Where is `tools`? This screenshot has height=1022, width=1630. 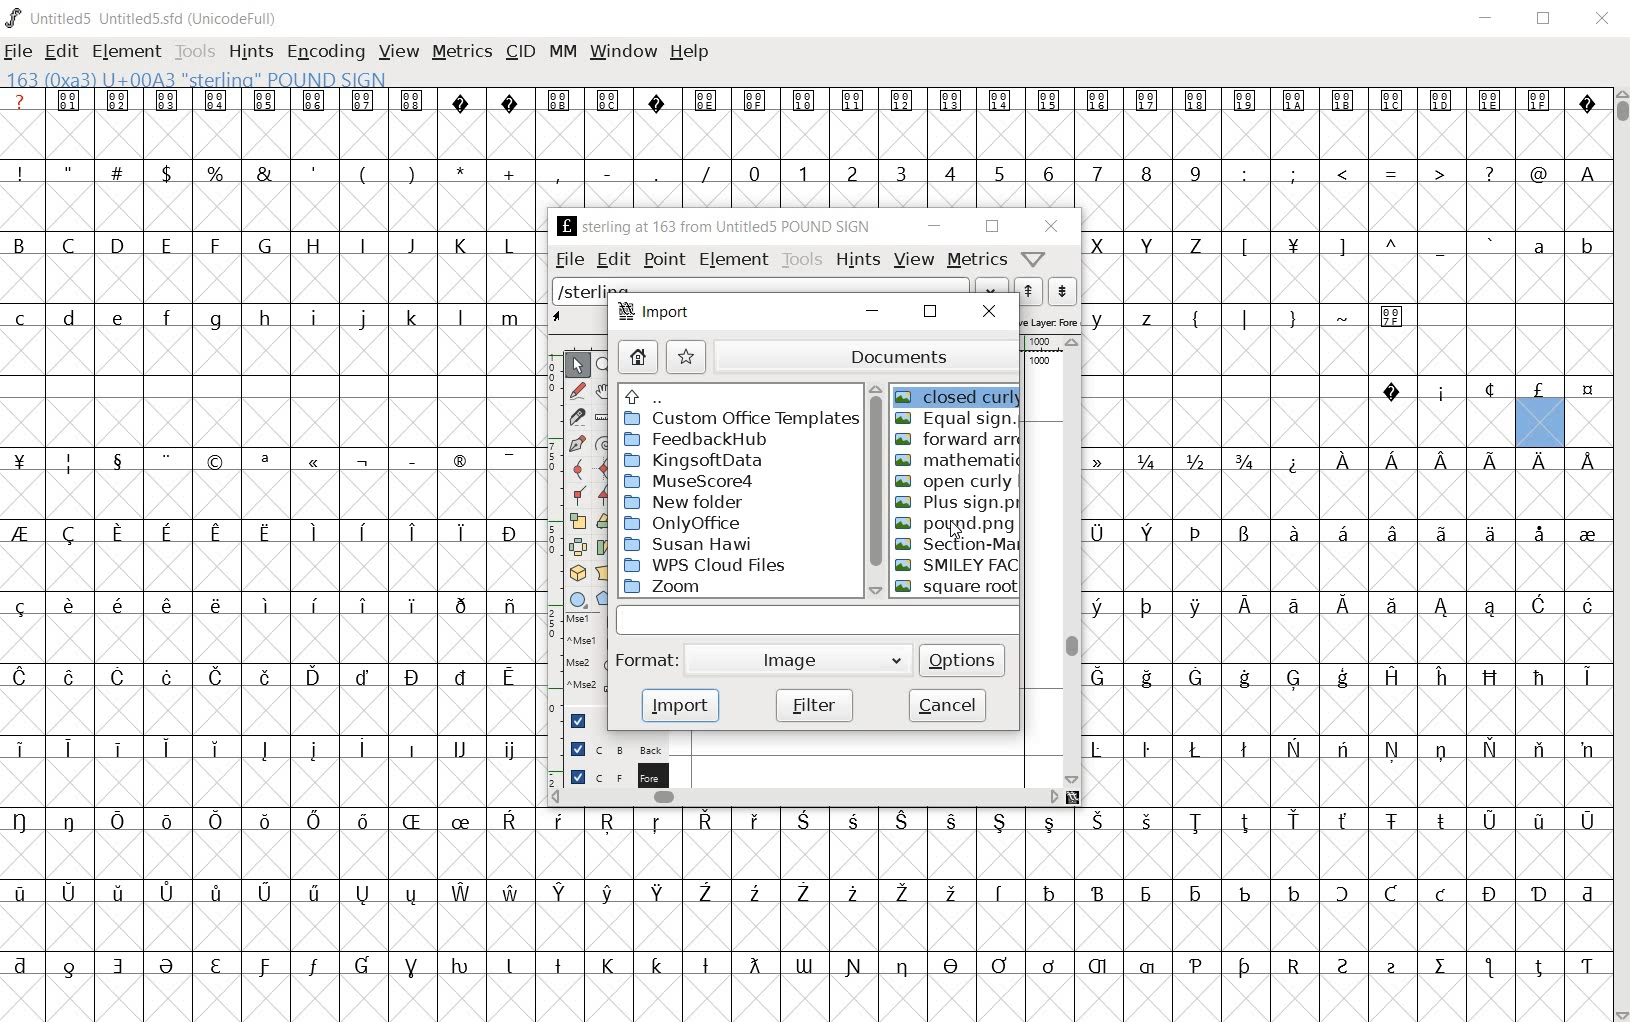
tools is located at coordinates (802, 259).